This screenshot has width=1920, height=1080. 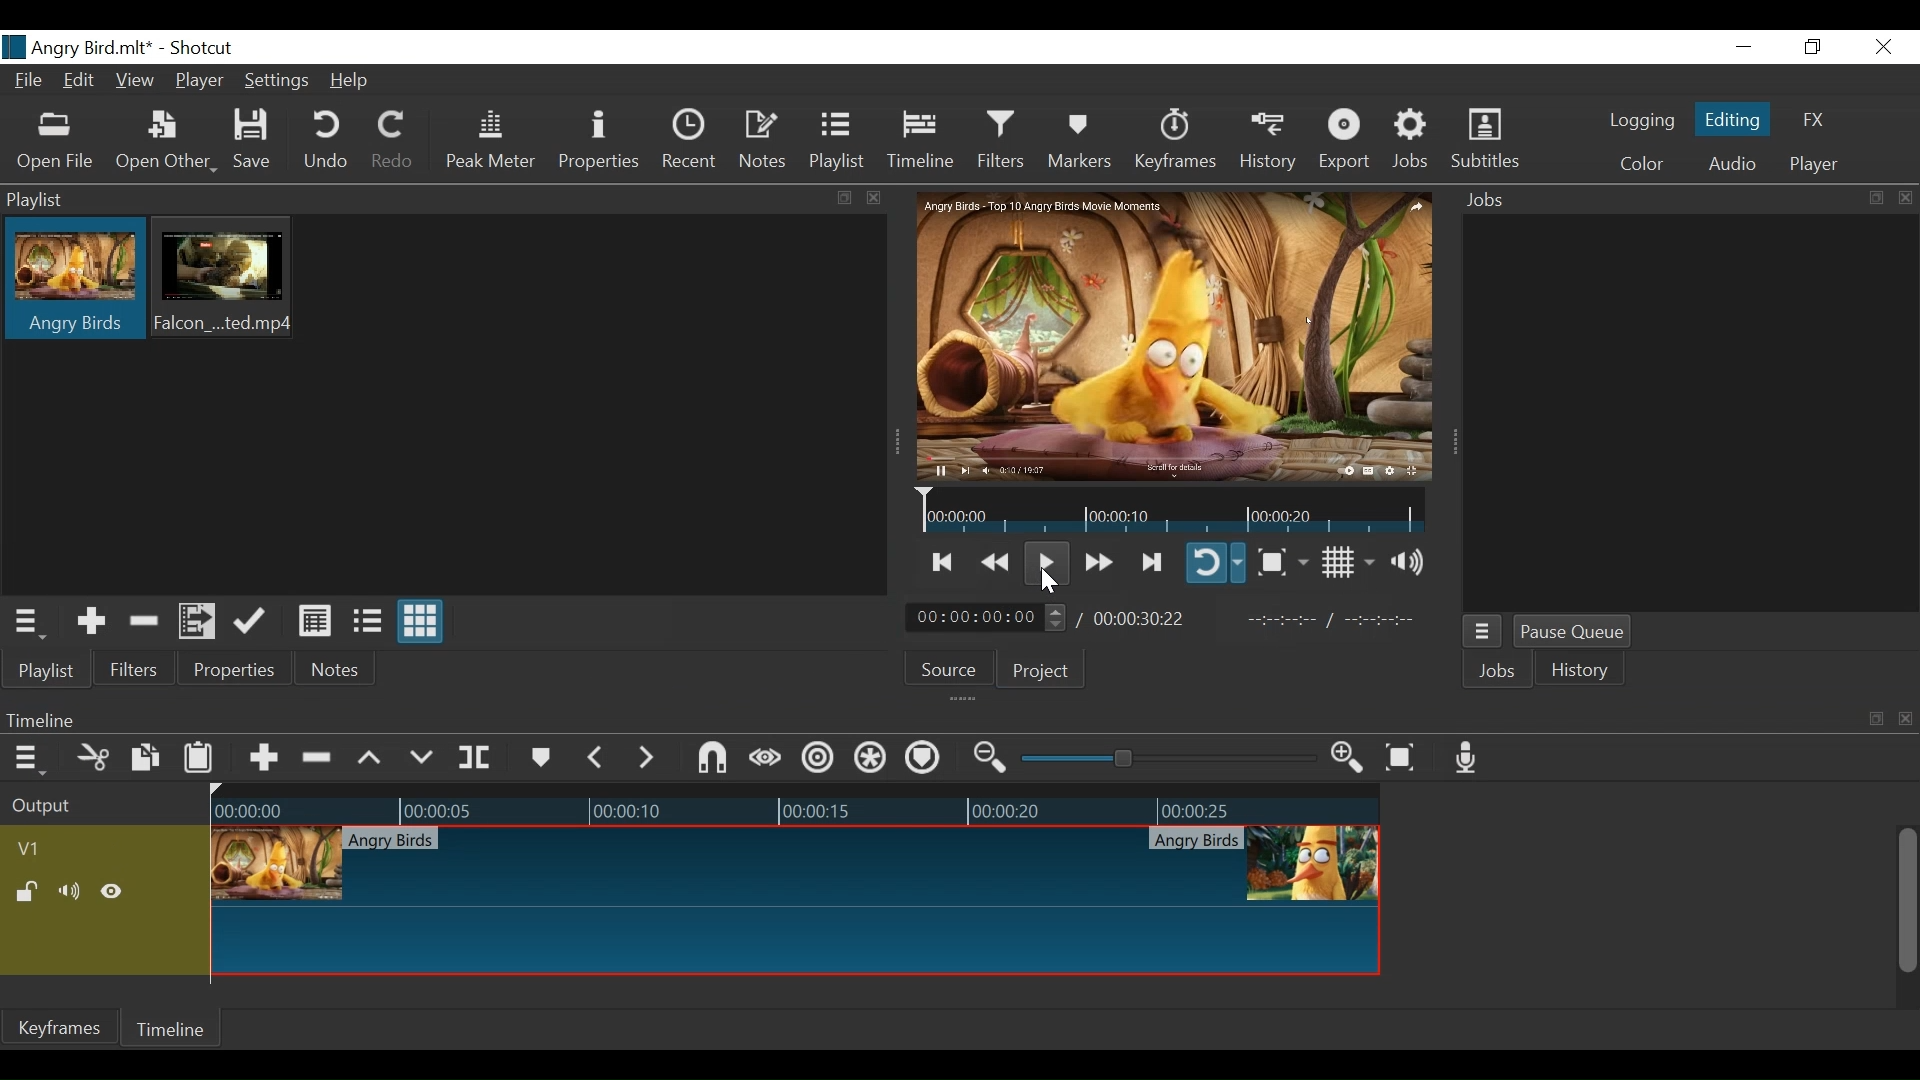 What do you see at coordinates (43, 849) in the screenshot?
I see `Video track name` at bounding box center [43, 849].